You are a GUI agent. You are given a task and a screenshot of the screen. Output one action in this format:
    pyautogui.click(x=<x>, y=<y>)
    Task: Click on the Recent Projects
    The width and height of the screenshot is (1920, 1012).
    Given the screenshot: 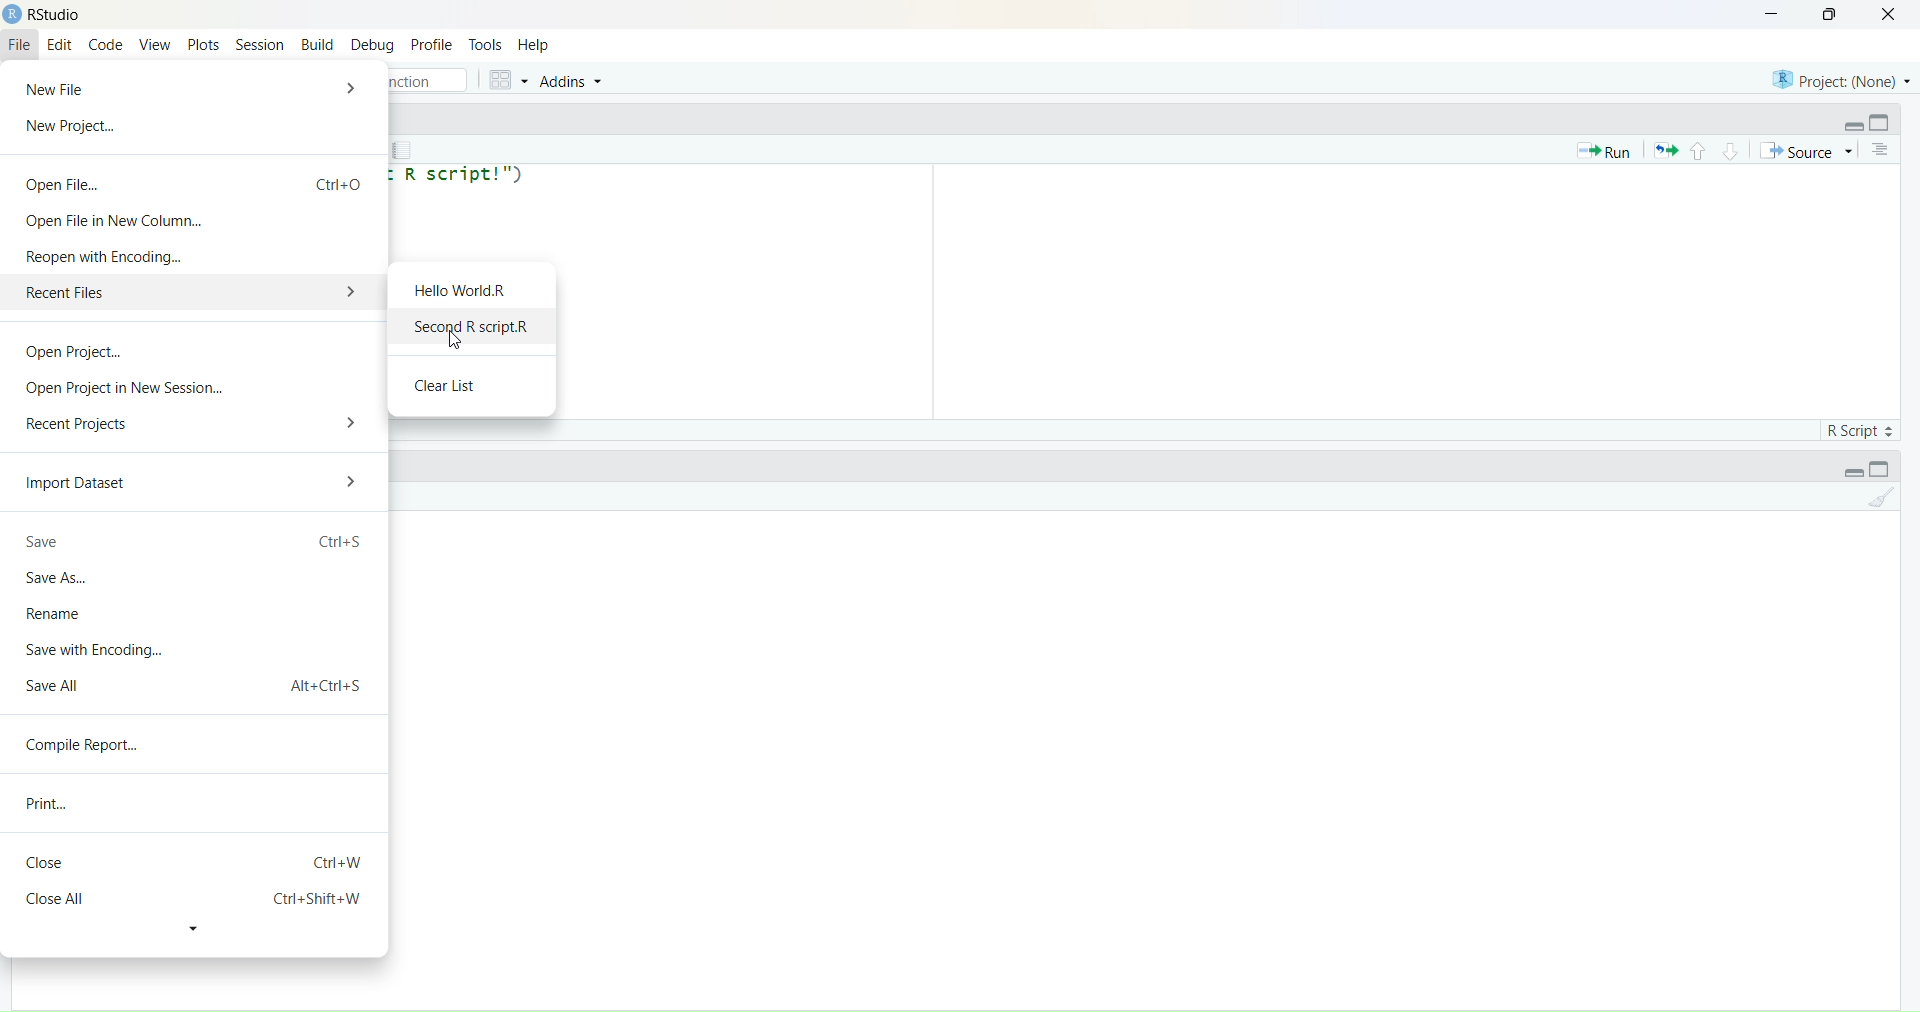 What is the action you would take?
    pyautogui.click(x=80, y=421)
    